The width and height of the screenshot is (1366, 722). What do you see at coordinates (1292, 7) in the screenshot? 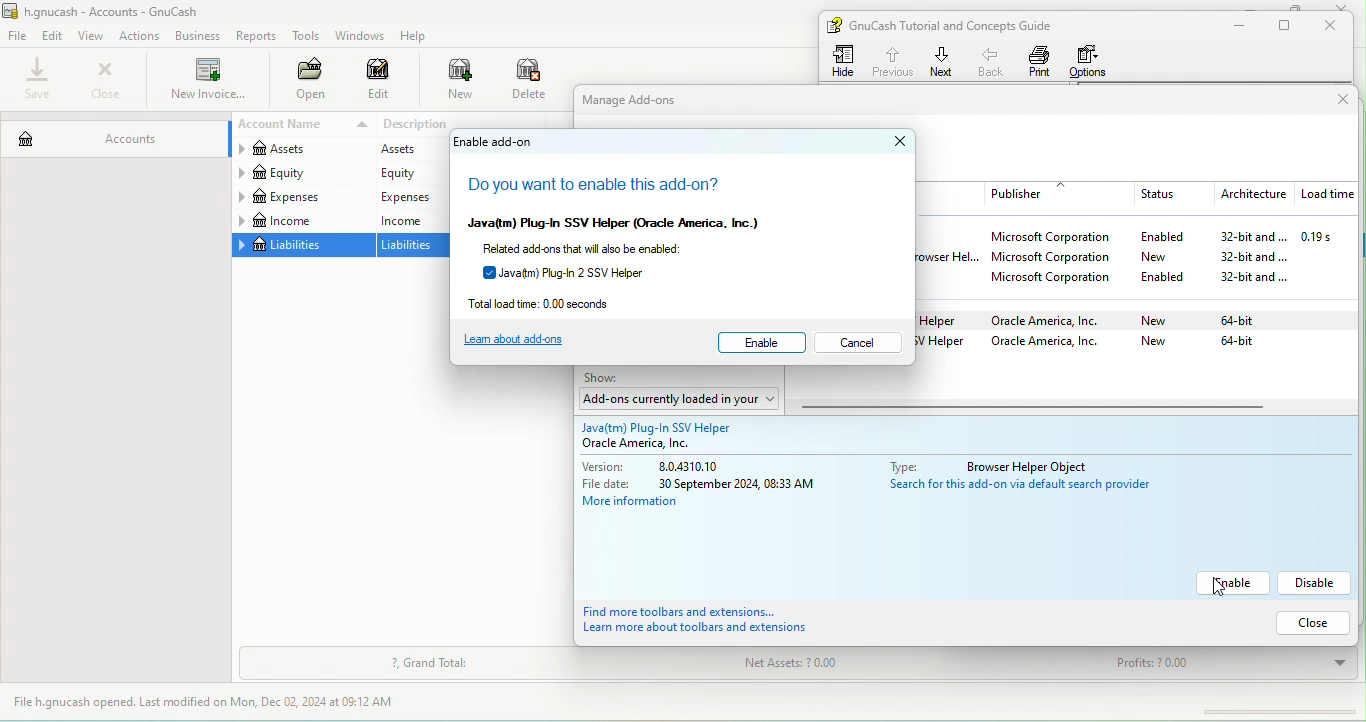
I see `maximize` at bounding box center [1292, 7].